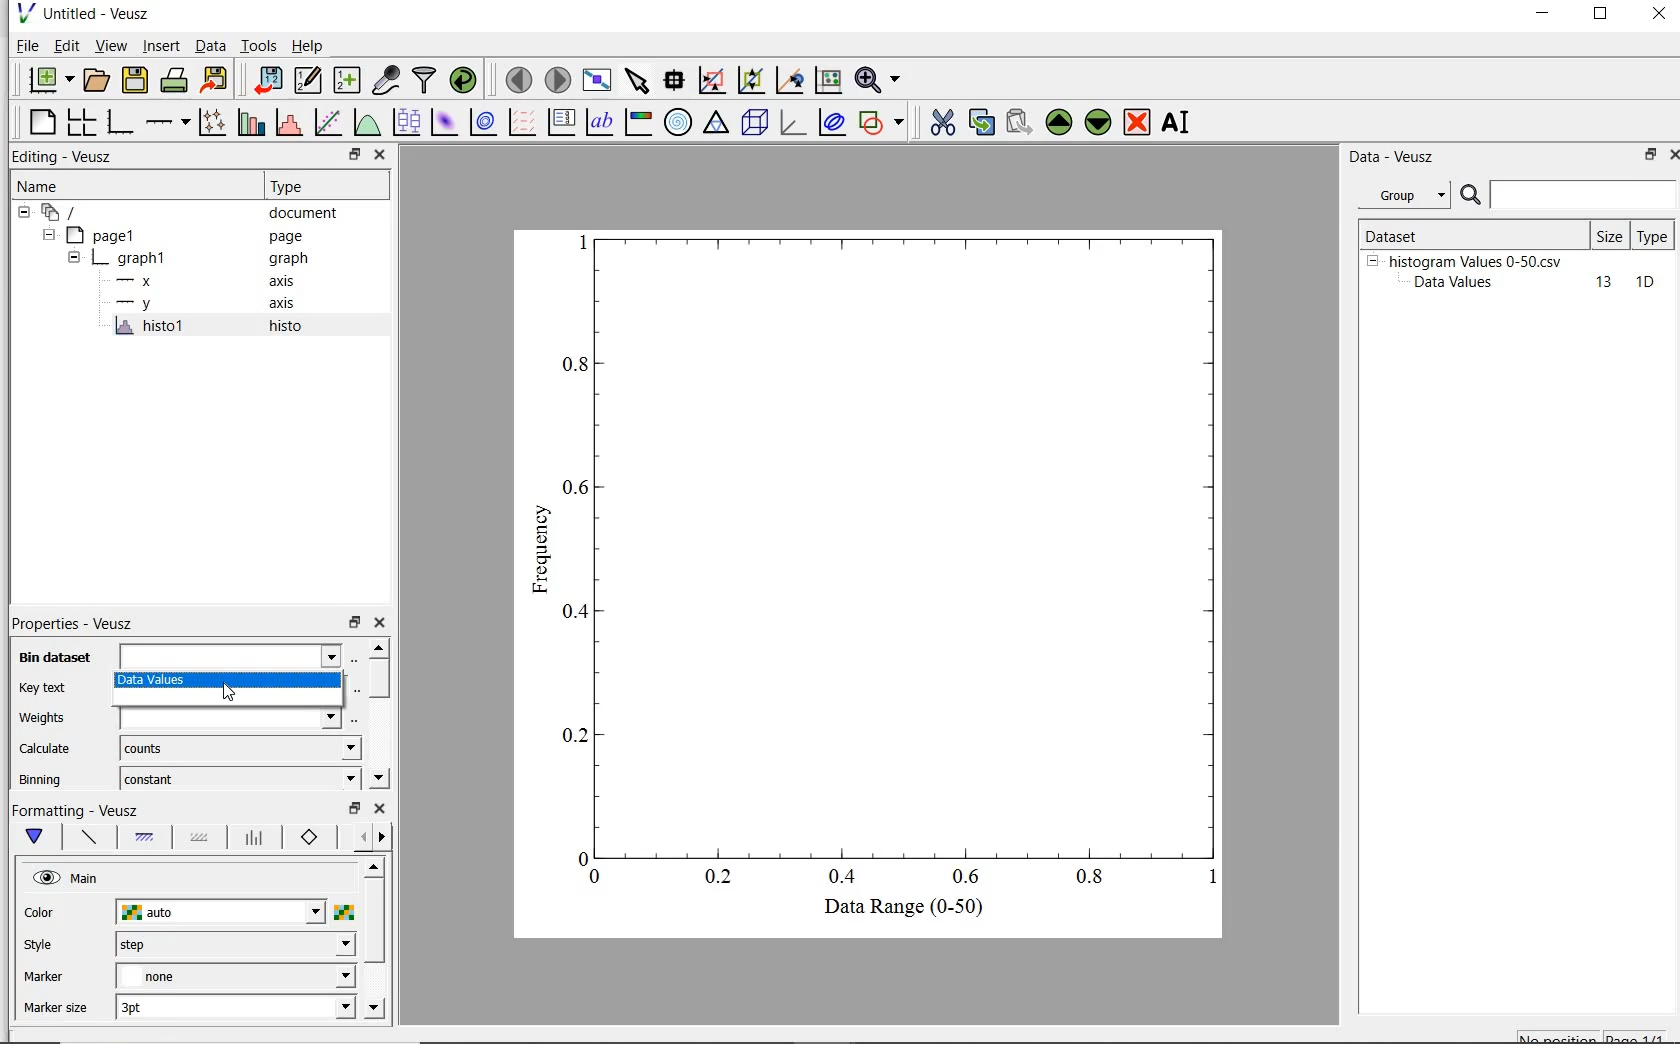 The height and width of the screenshot is (1044, 1680). What do you see at coordinates (354, 623) in the screenshot?
I see `restore down` at bounding box center [354, 623].